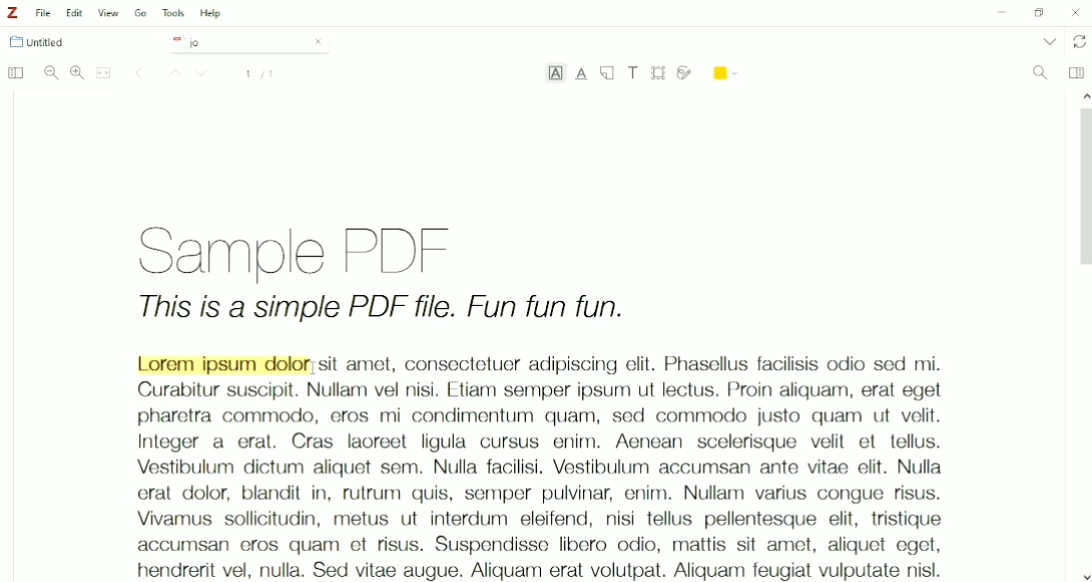 The image size is (1092, 582). What do you see at coordinates (173, 13) in the screenshot?
I see `Tools` at bounding box center [173, 13].